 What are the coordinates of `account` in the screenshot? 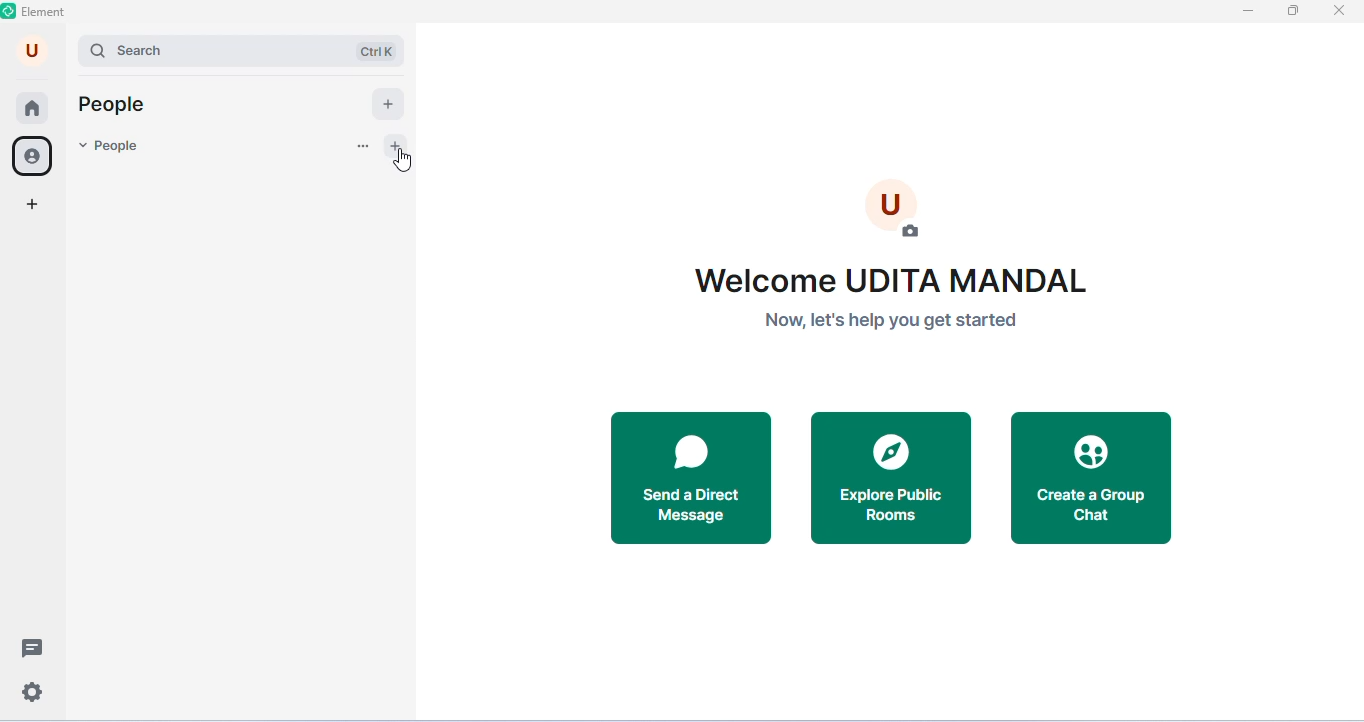 It's located at (33, 50).